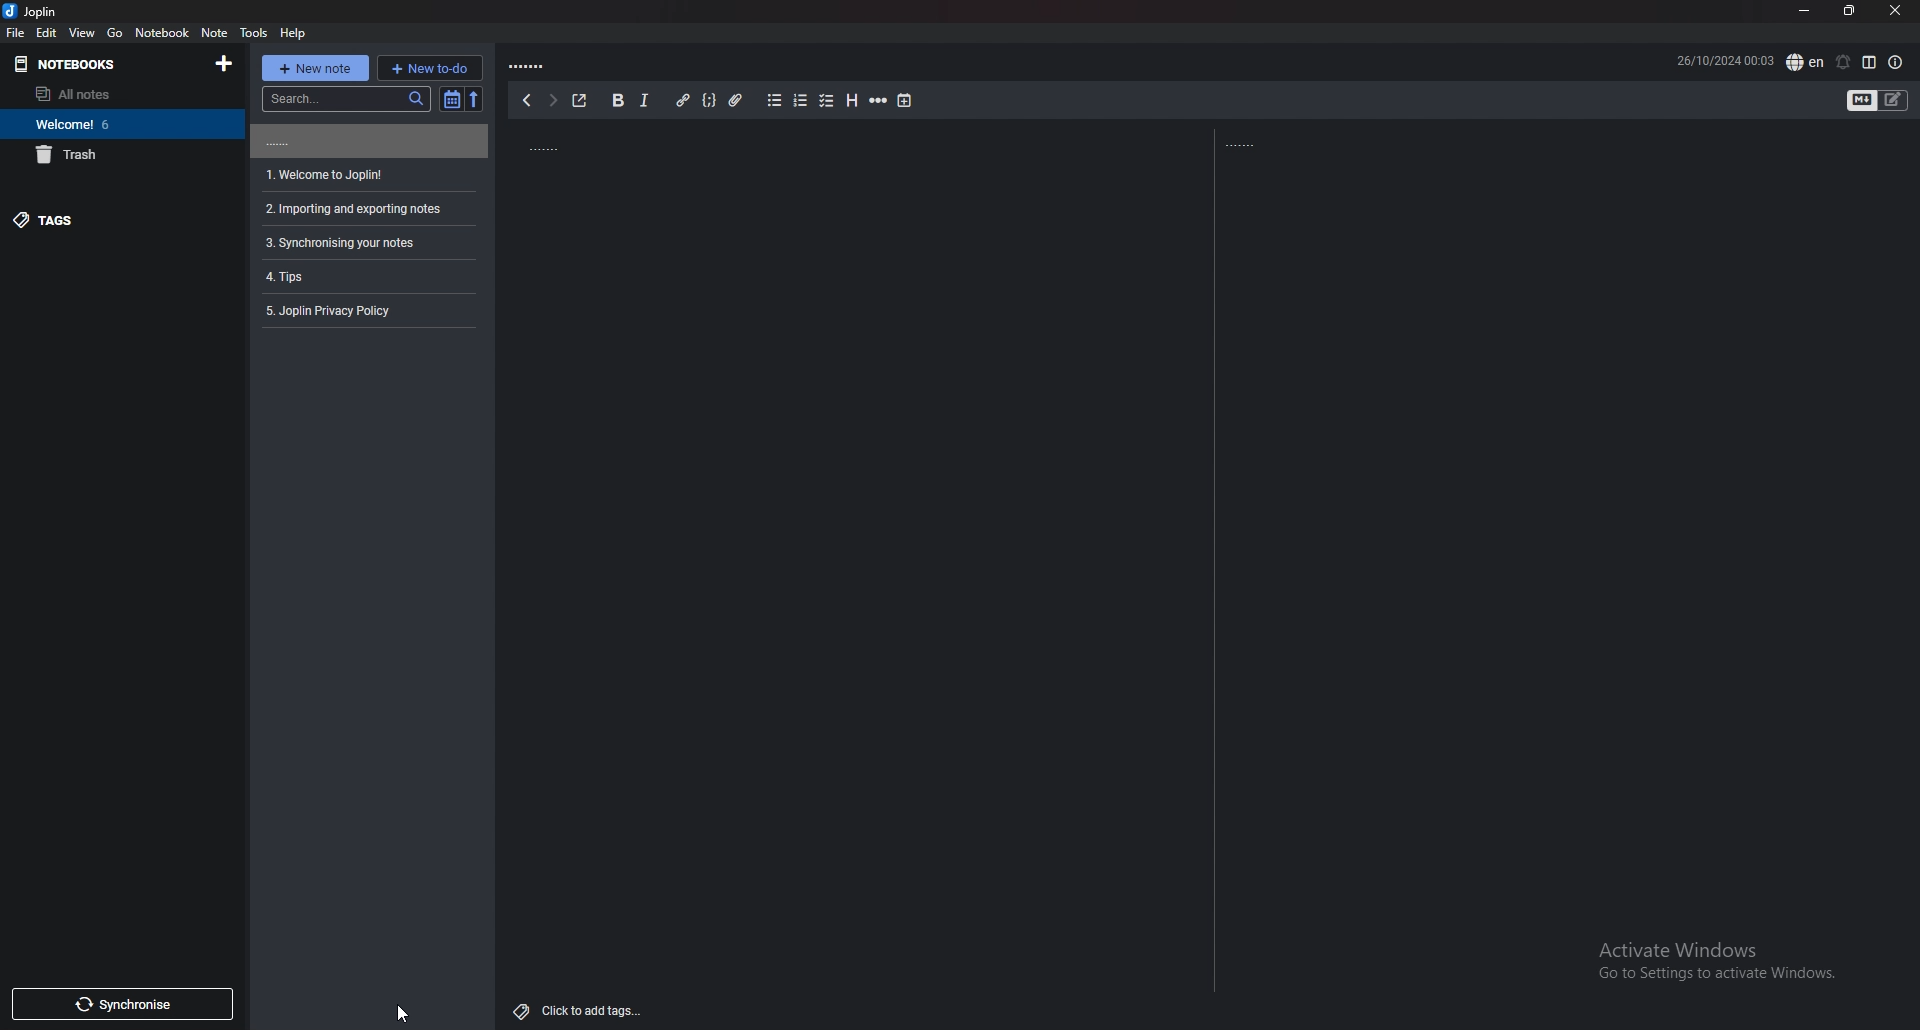 The image size is (1920, 1030). I want to click on note, so click(214, 32).